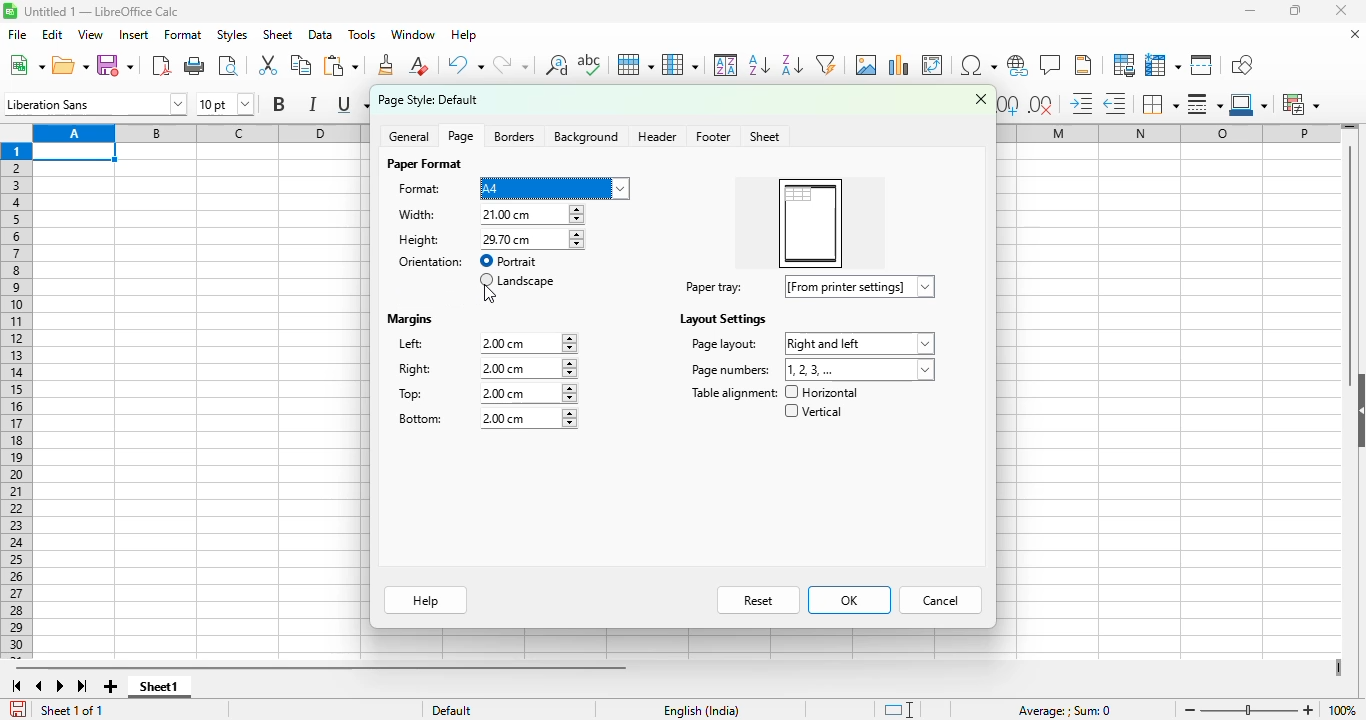  I want to click on horizontal scroll bar, so click(320, 669).